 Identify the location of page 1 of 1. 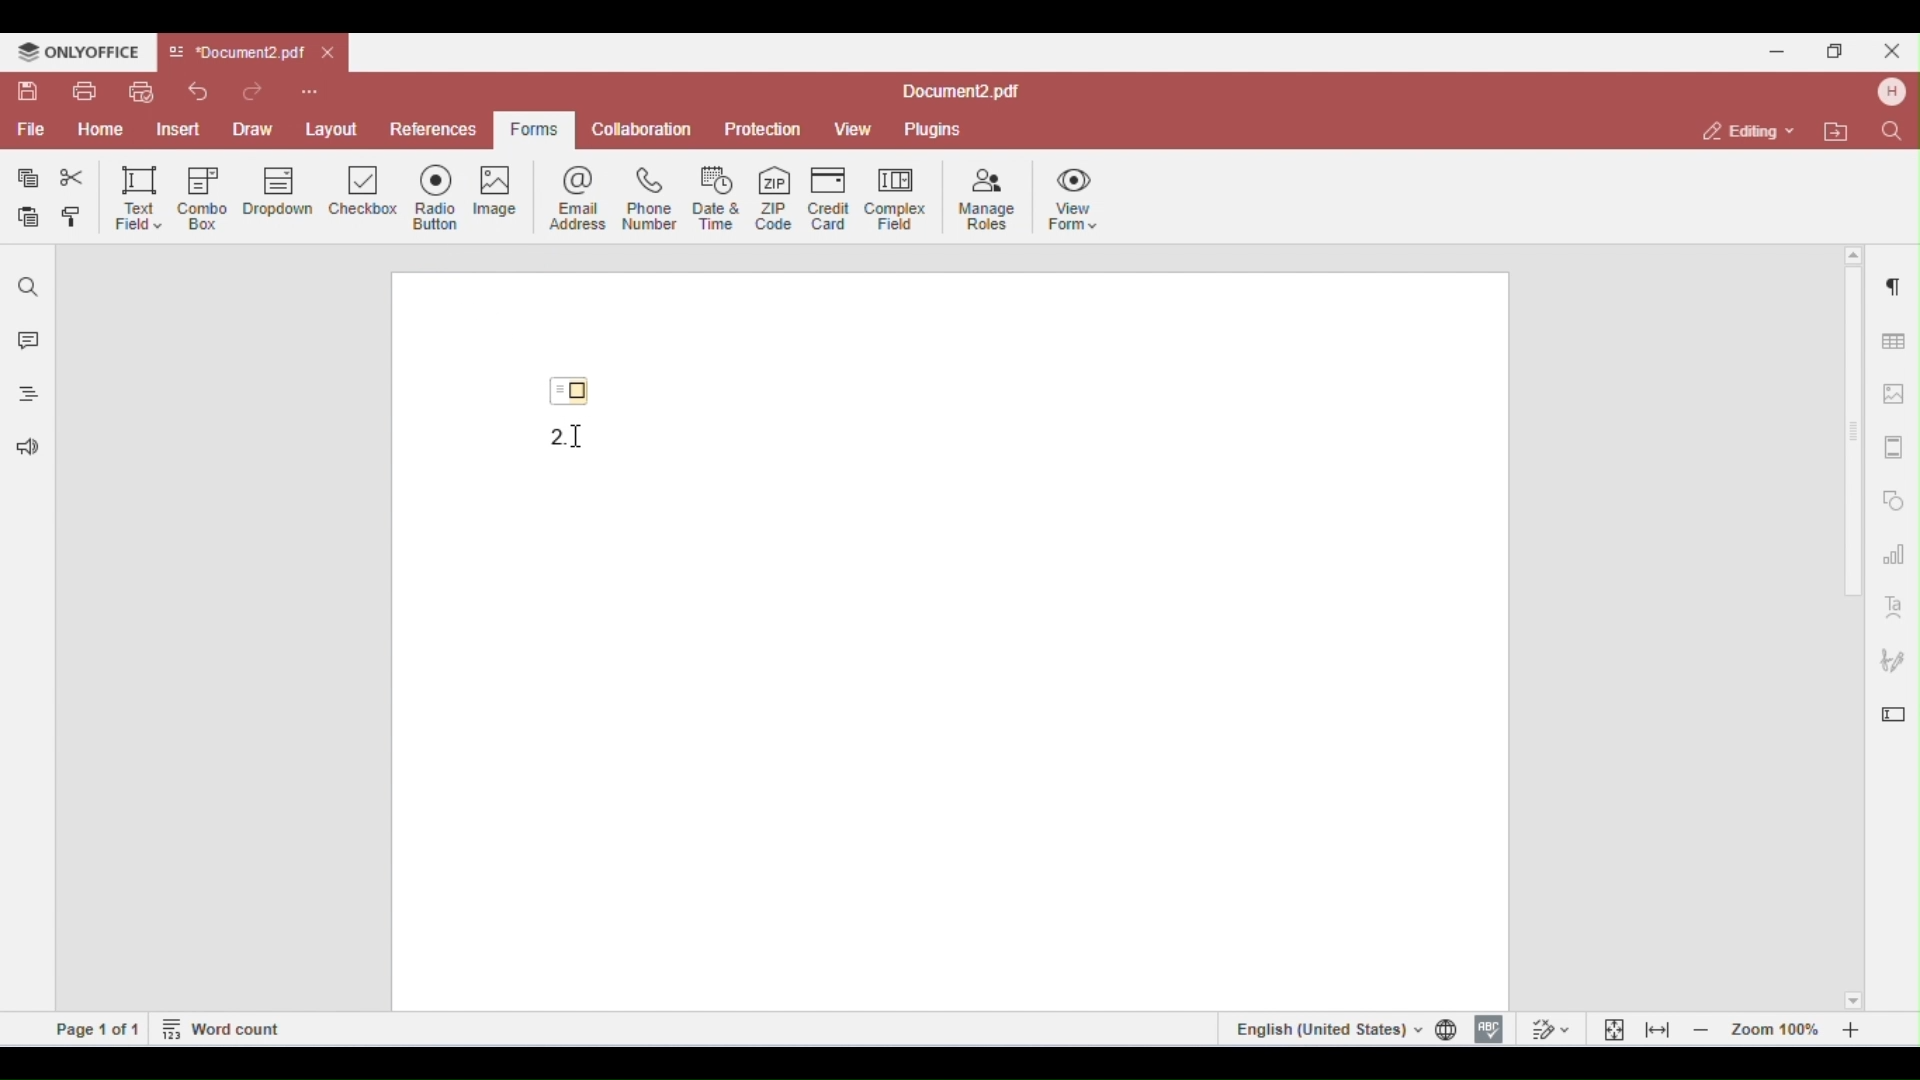
(98, 1028).